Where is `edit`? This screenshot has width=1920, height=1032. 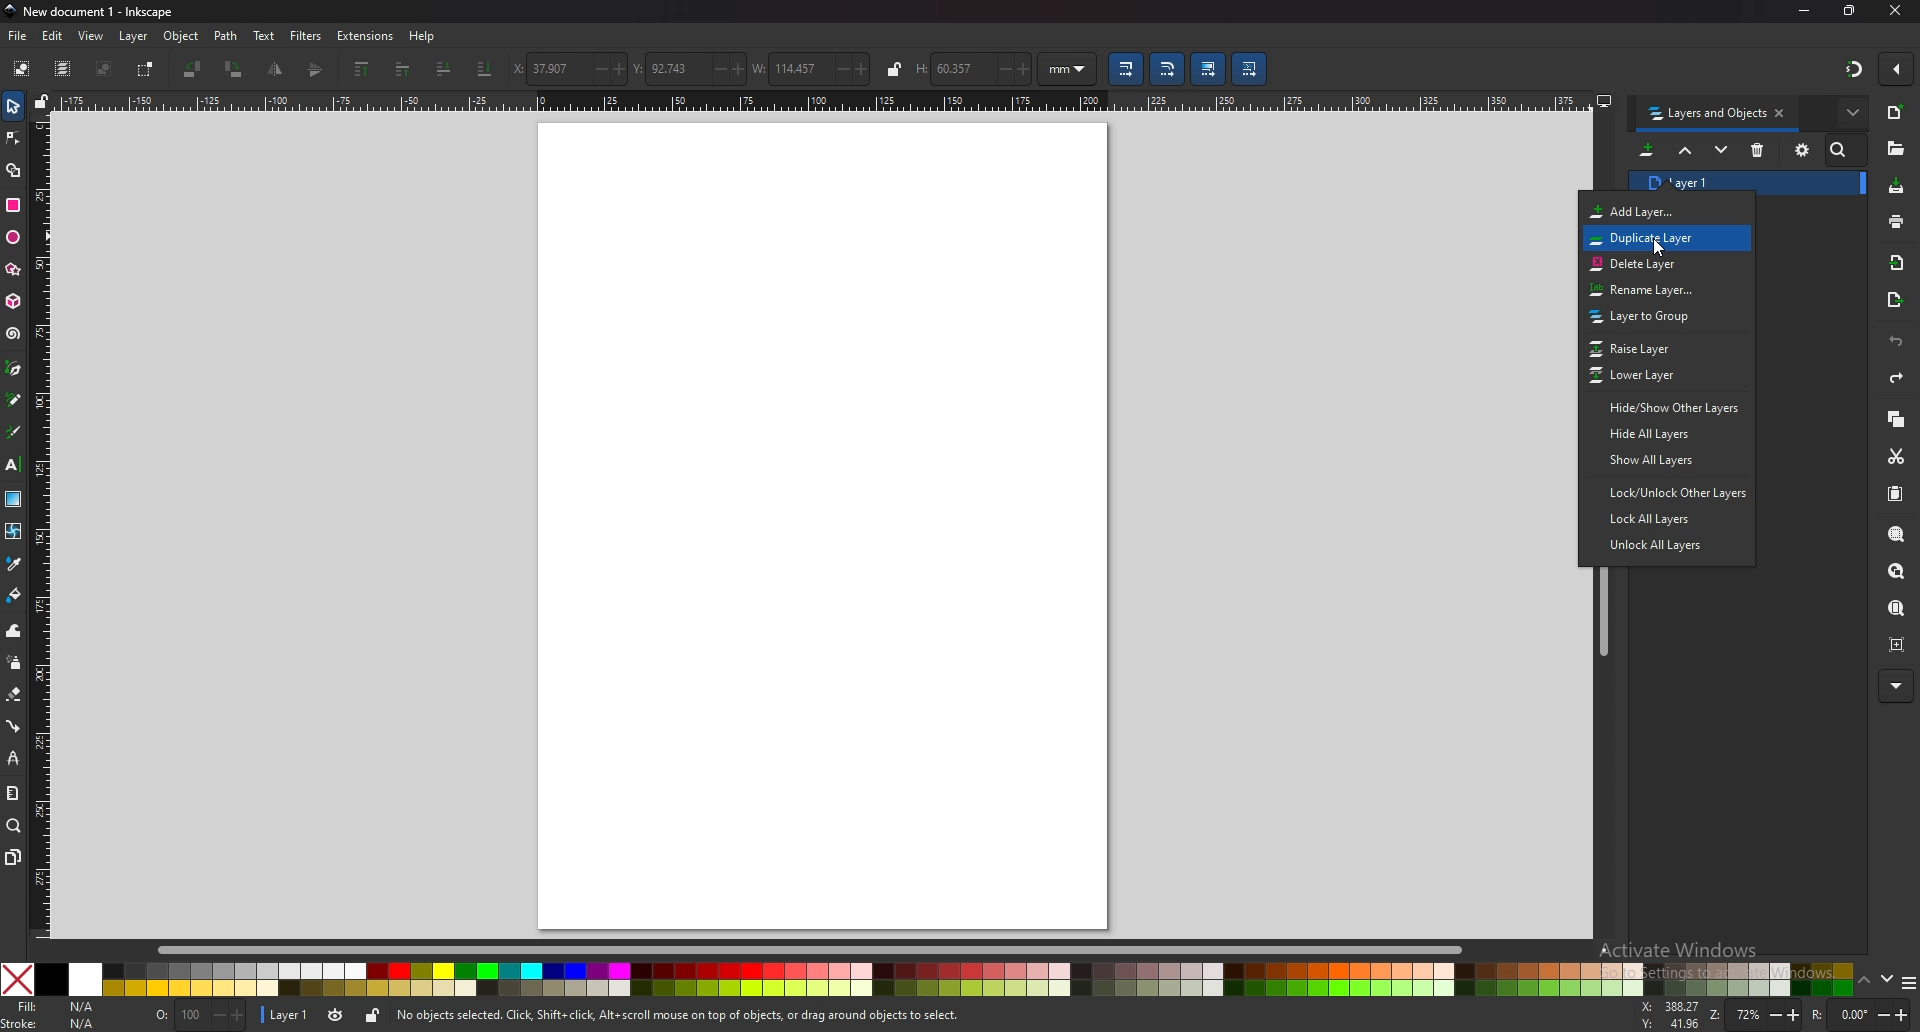 edit is located at coordinates (53, 36).